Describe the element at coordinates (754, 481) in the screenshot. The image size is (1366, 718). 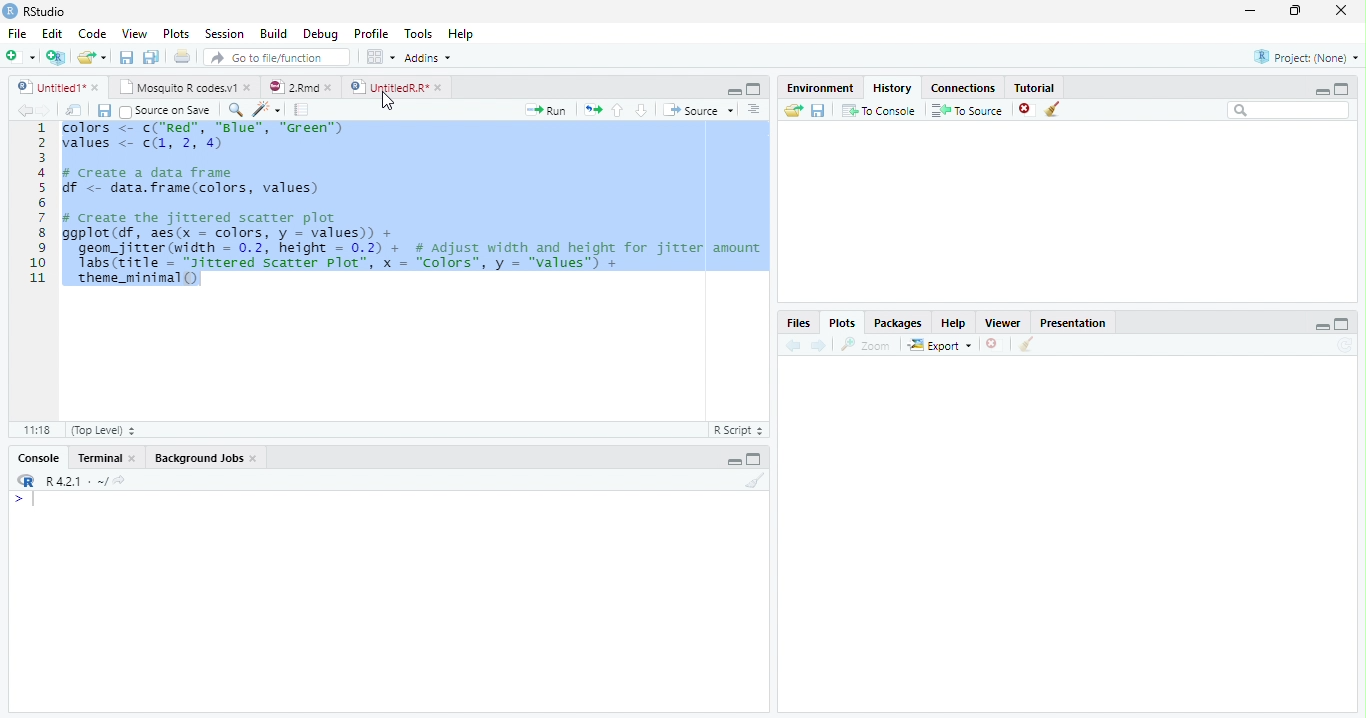
I see `Clear console` at that location.